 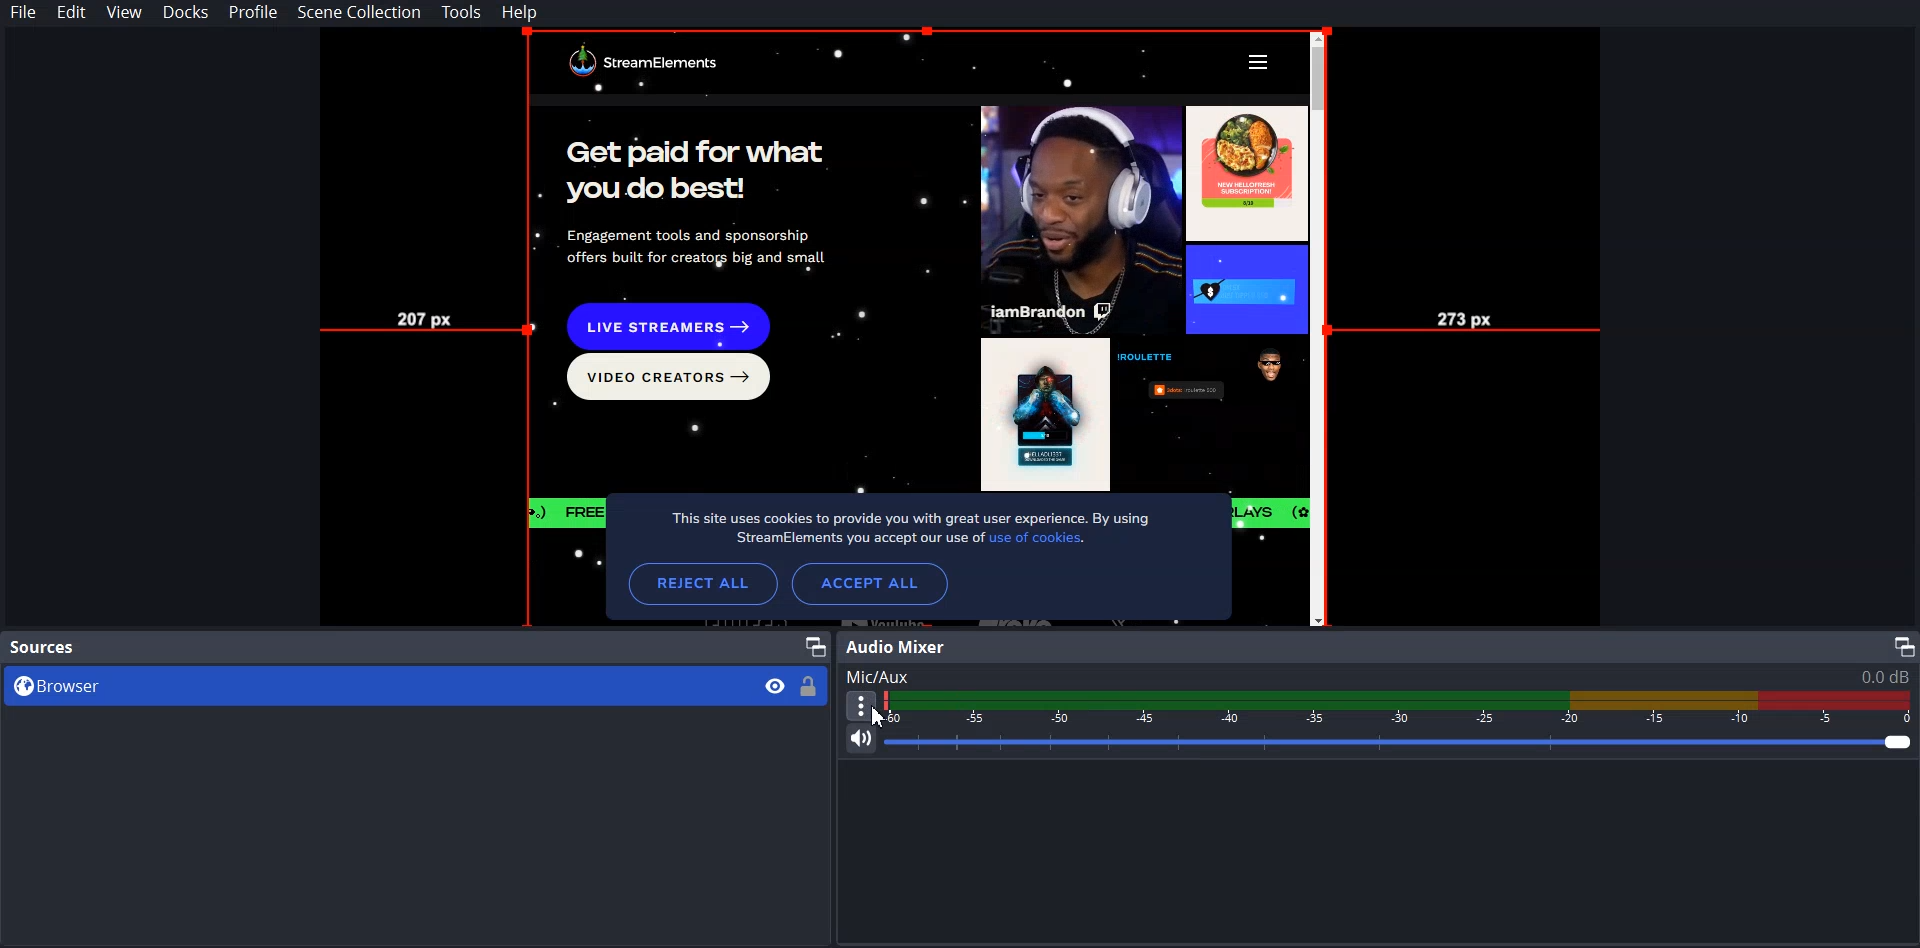 What do you see at coordinates (521, 14) in the screenshot?
I see `Help` at bounding box center [521, 14].